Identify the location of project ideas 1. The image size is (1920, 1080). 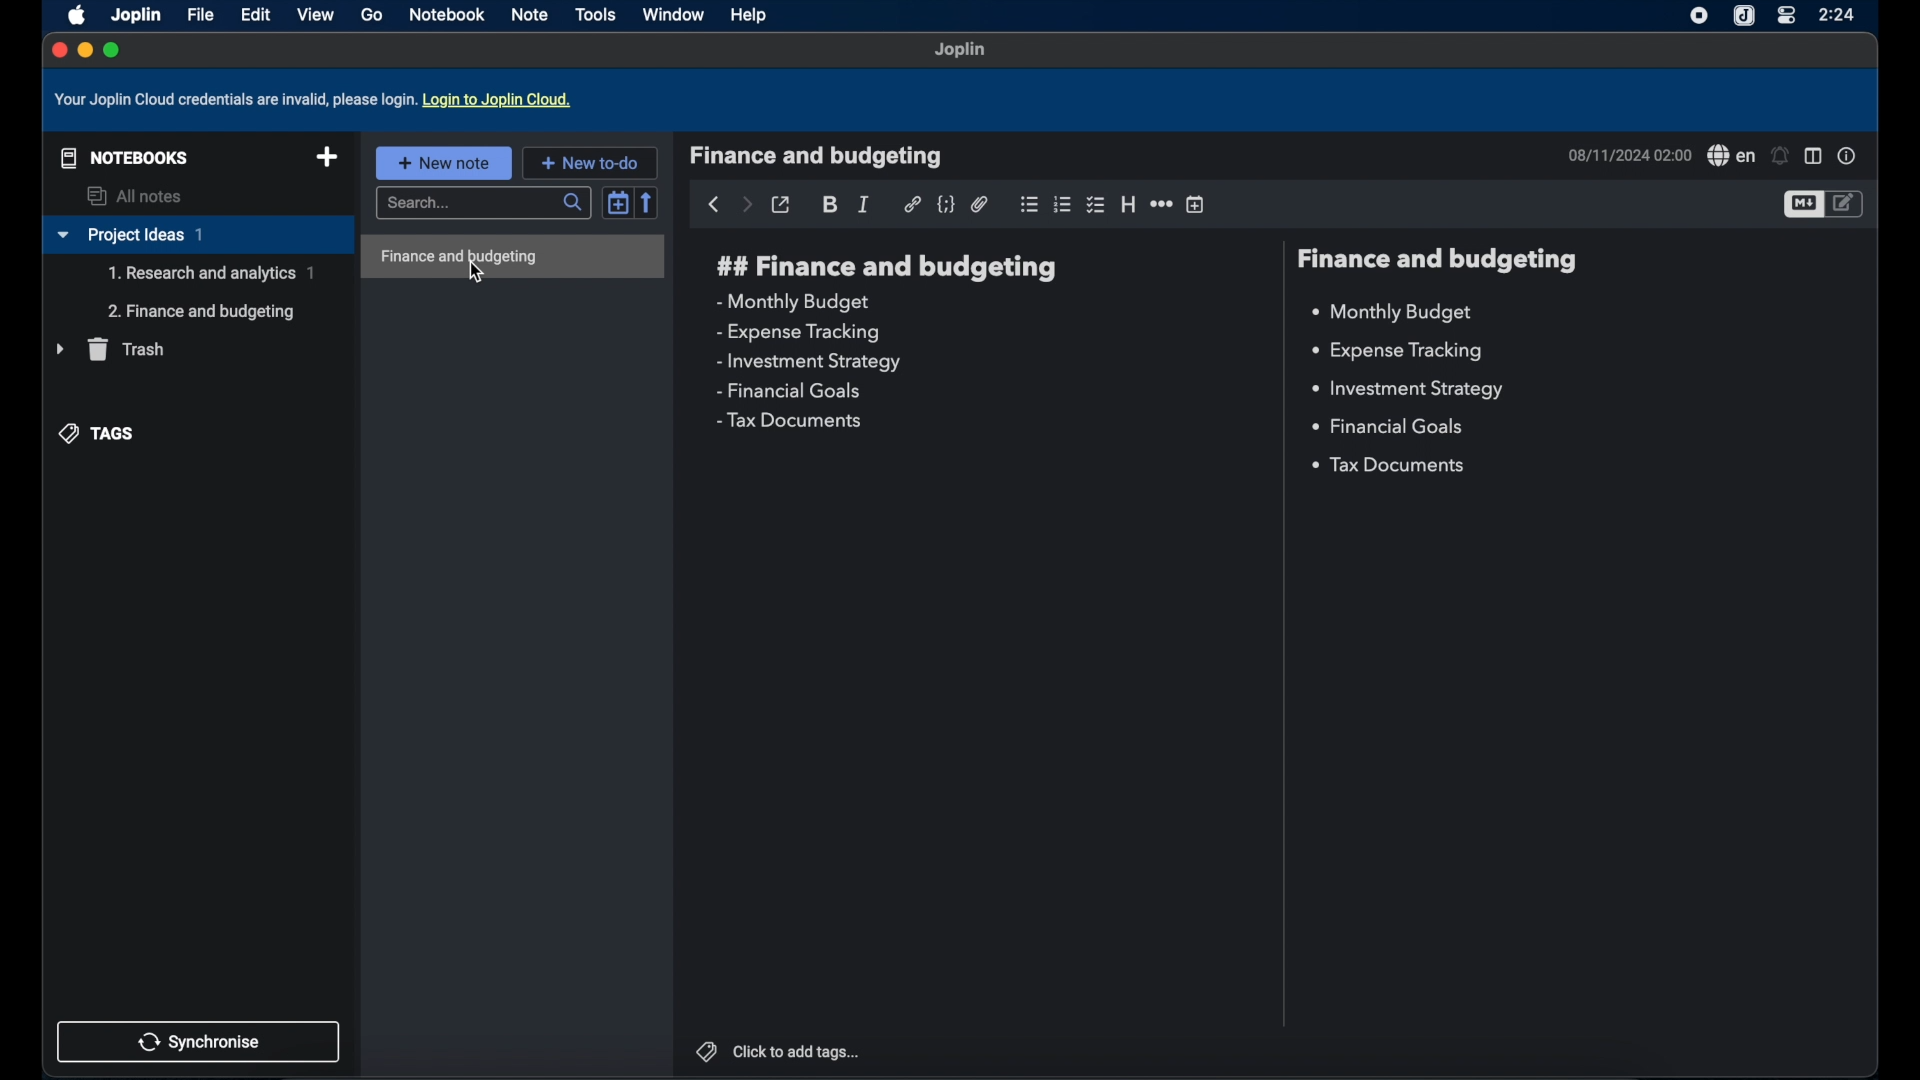
(197, 236).